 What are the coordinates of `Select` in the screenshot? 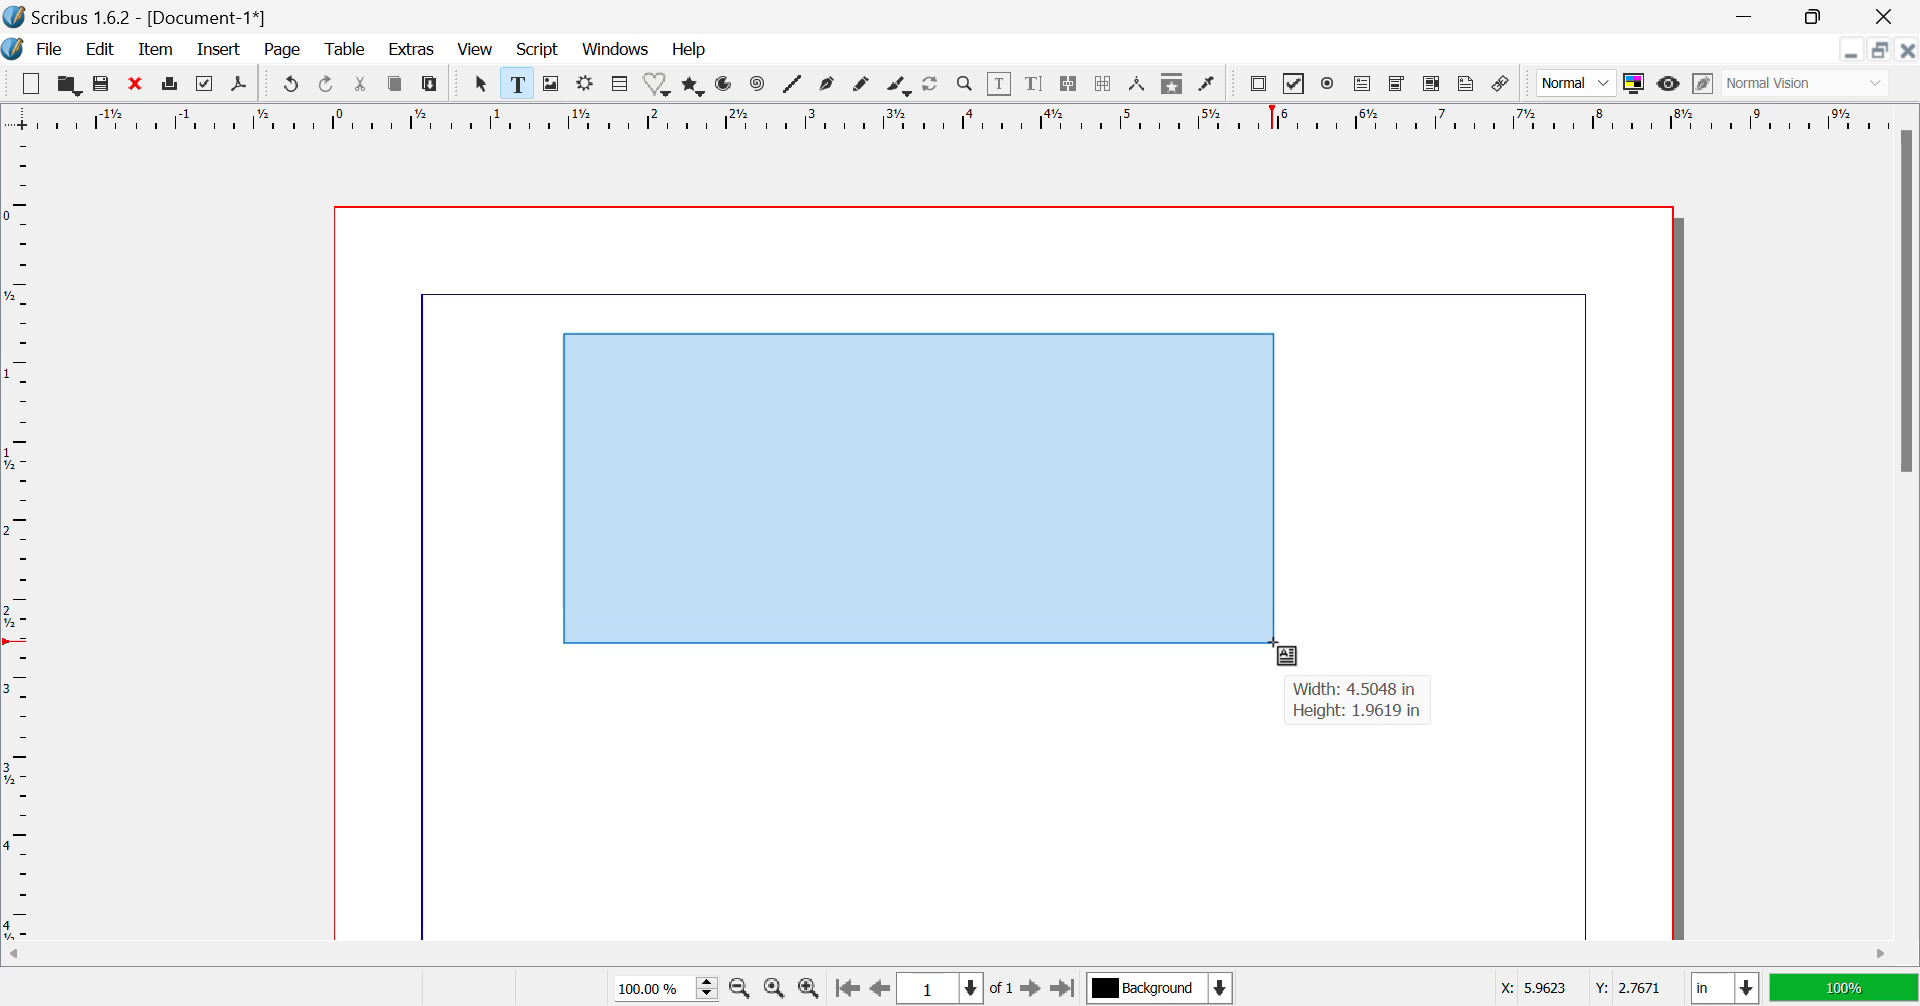 It's located at (481, 83).